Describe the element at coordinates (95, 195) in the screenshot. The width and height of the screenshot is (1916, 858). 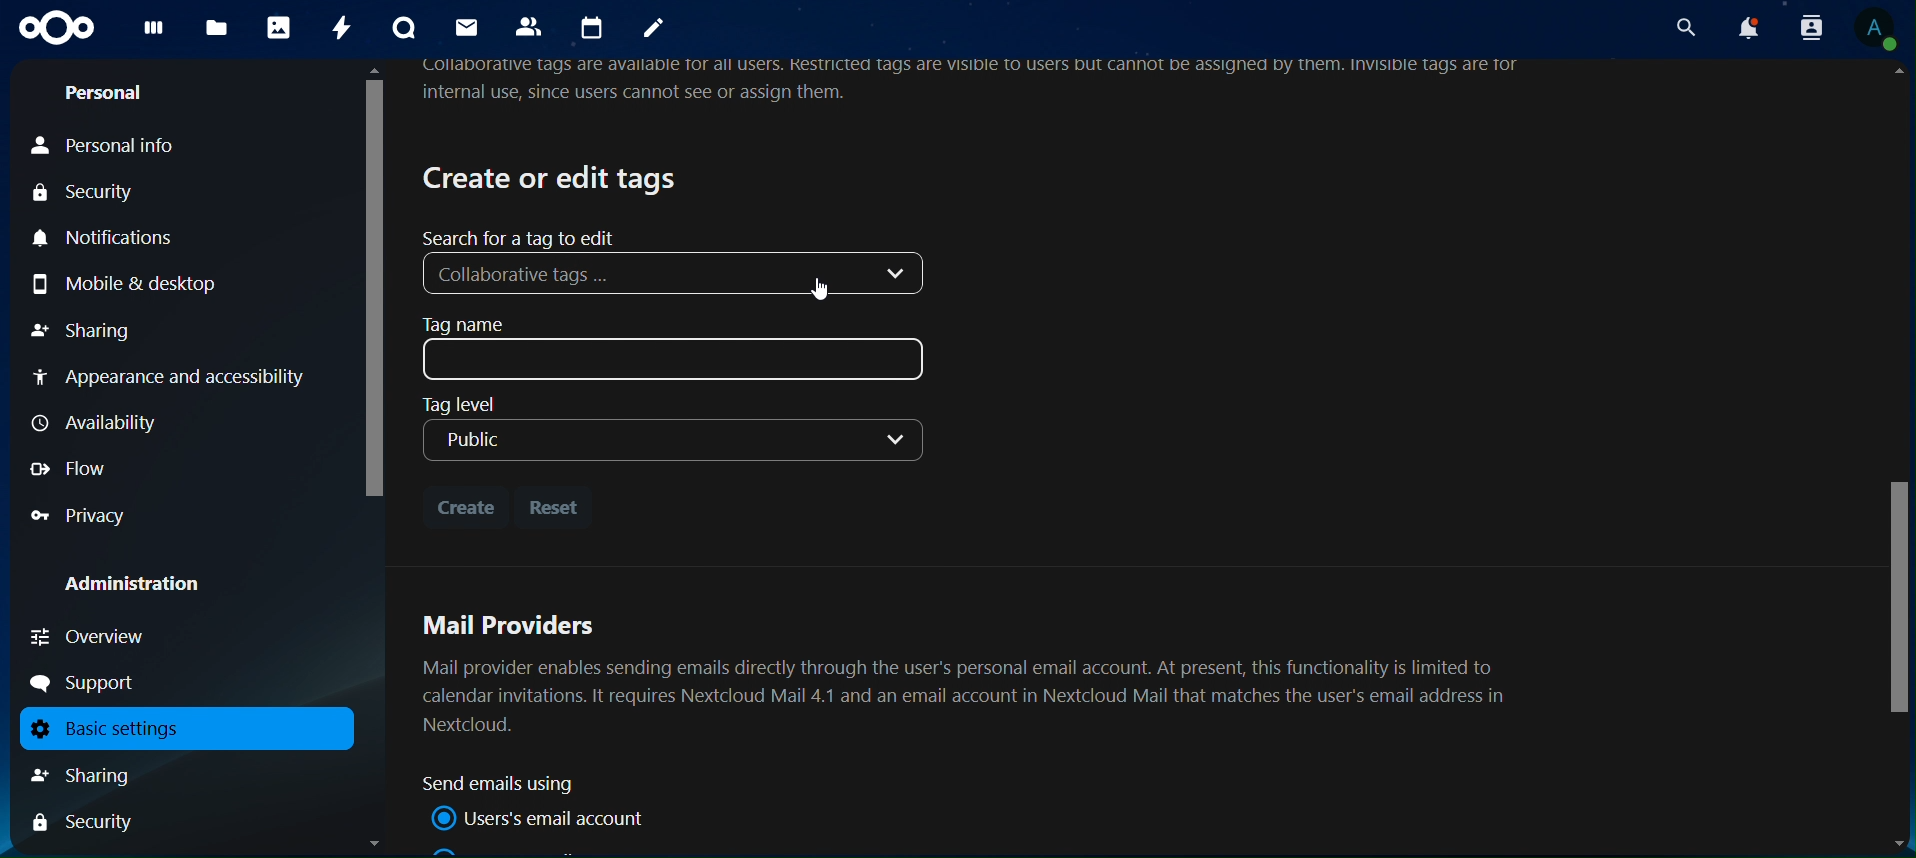
I see `security` at that location.